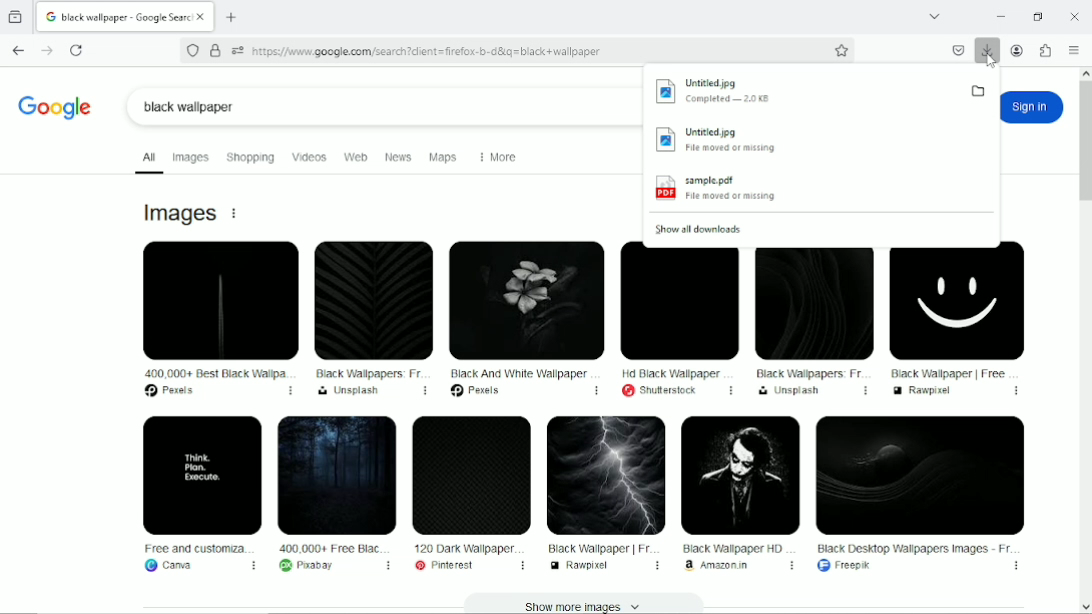 Image resolution: width=1092 pixels, height=614 pixels. Describe the element at coordinates (988, 54) in the screenshot. I see `Downloads` at that location.